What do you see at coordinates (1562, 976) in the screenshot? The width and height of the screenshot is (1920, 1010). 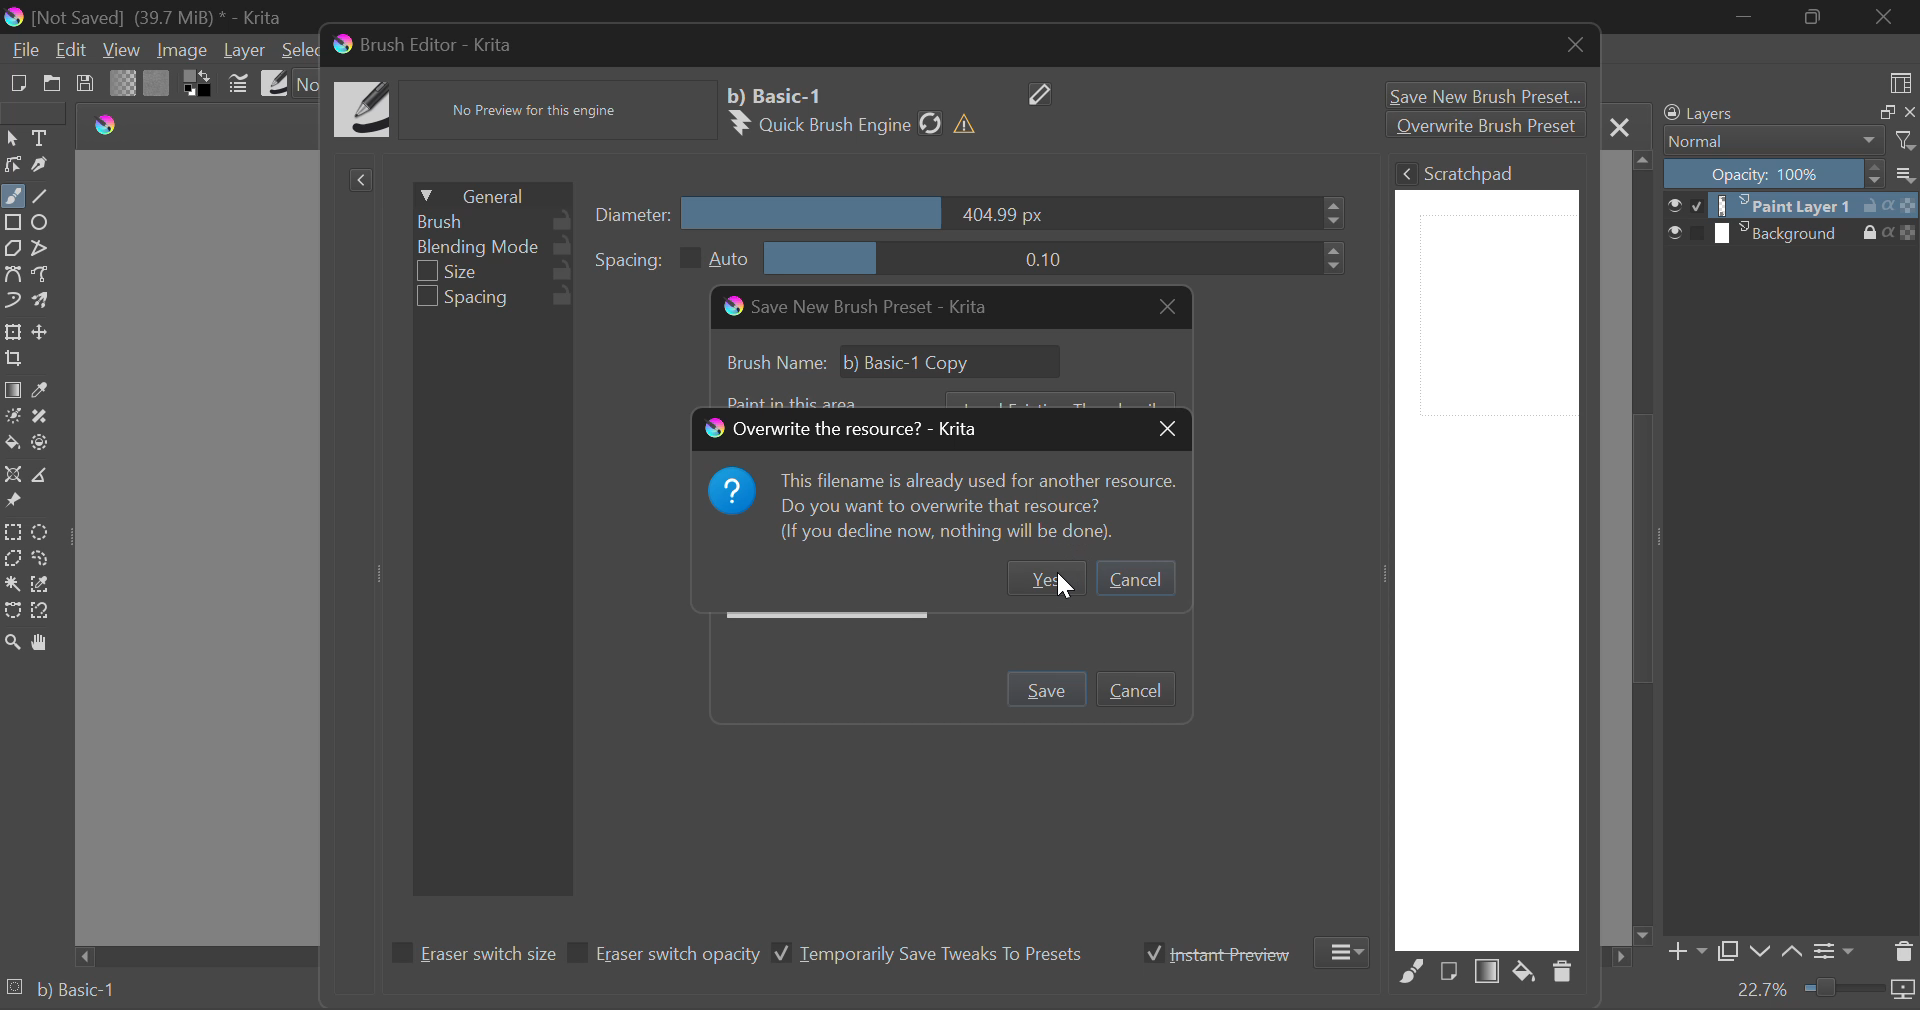 I see `Delete` at bounding box center [1562, 976].